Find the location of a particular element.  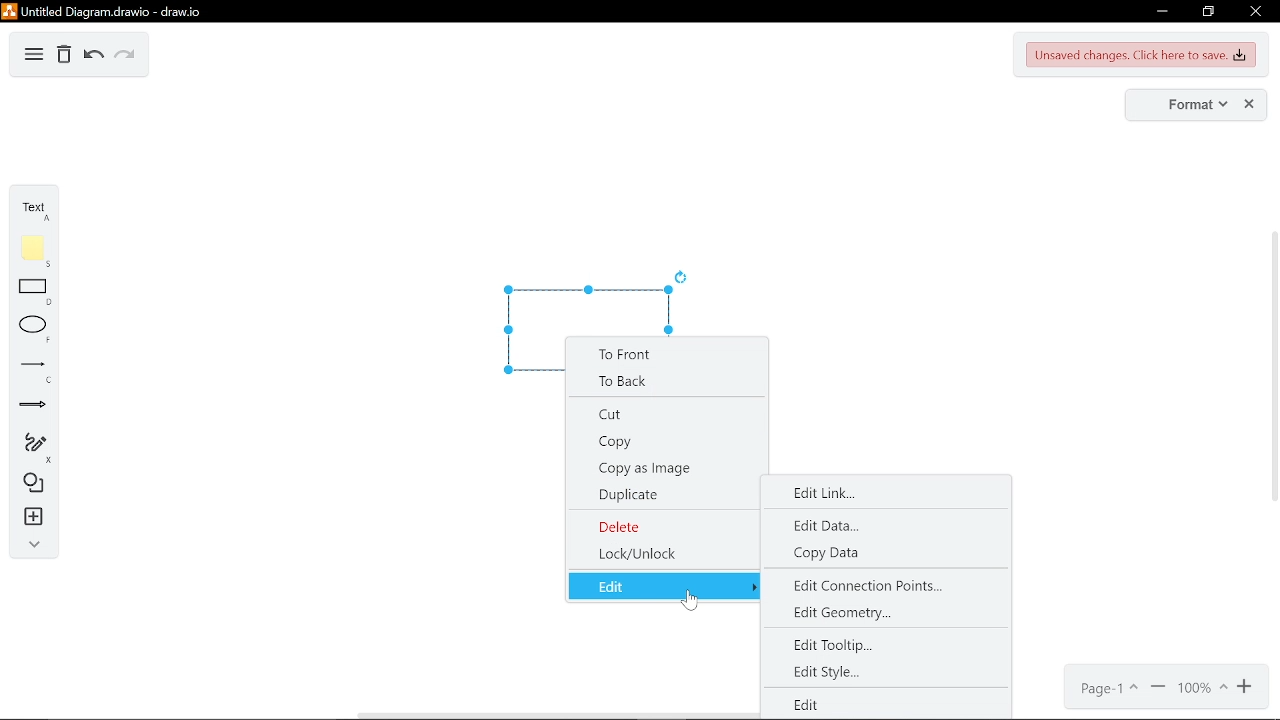

edit tooltip is located at coordinates (859, 645).